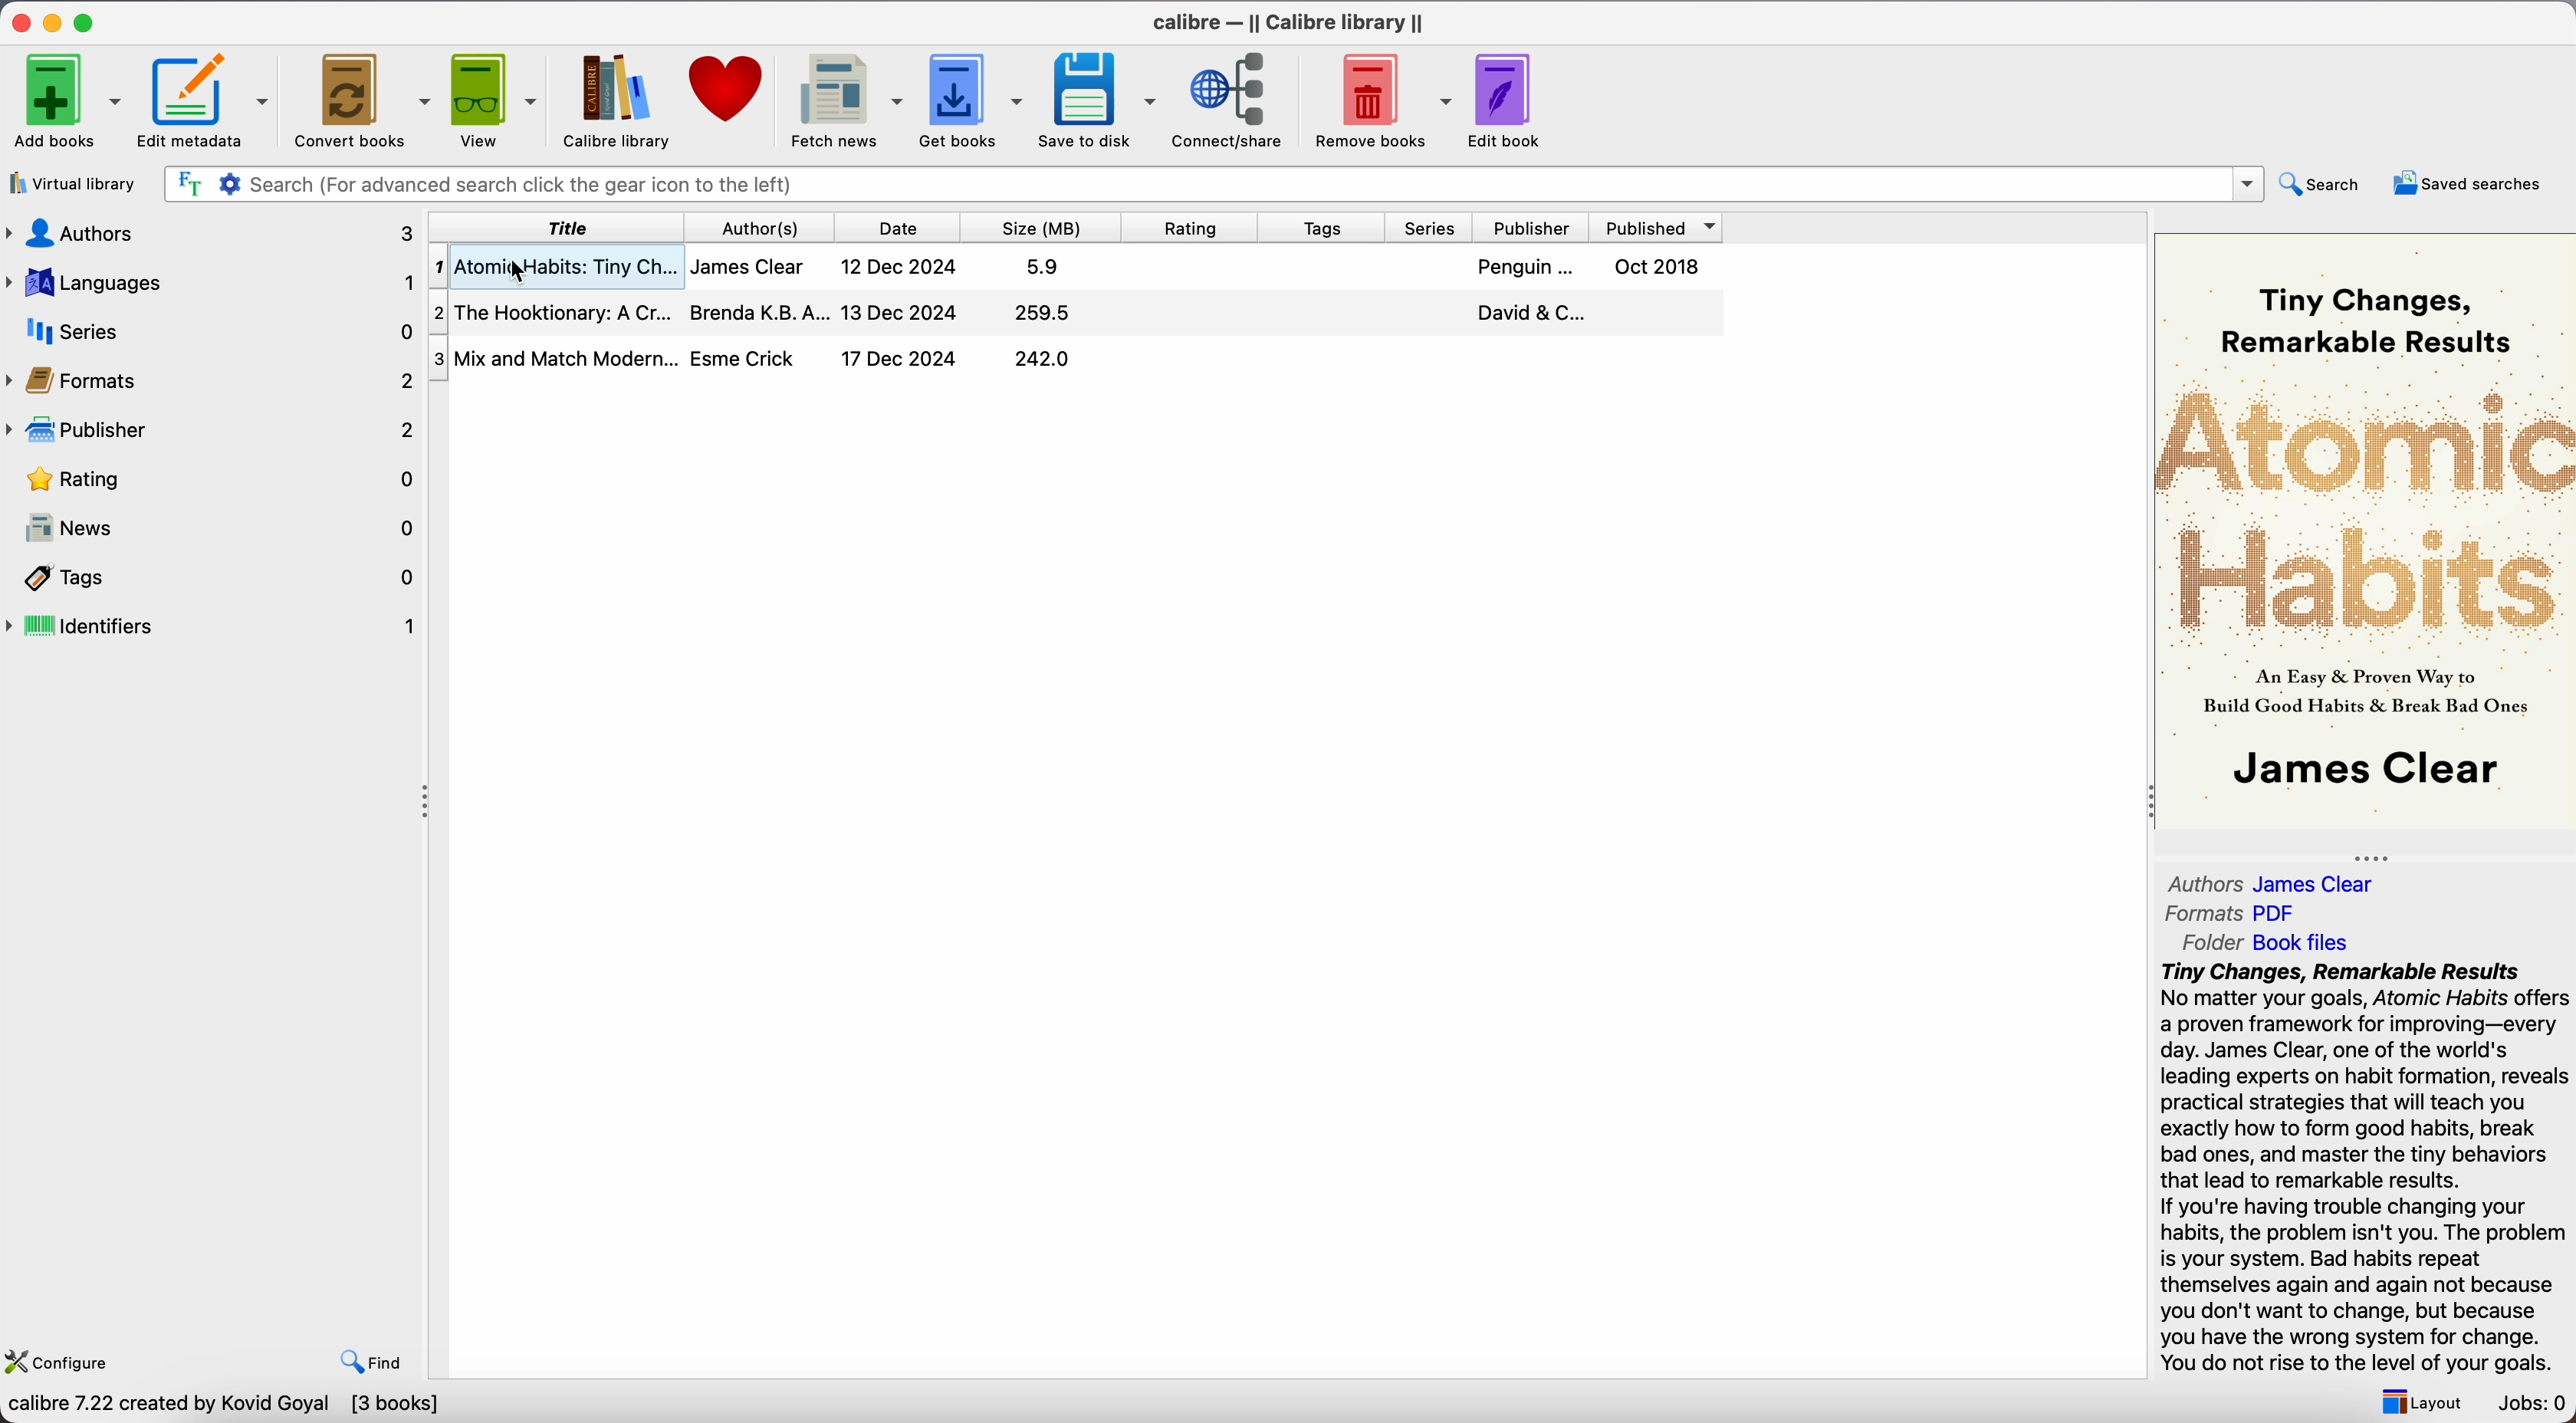  Describe the element at coordinates (897, 227) in the screenshot. I see `date` at that location.